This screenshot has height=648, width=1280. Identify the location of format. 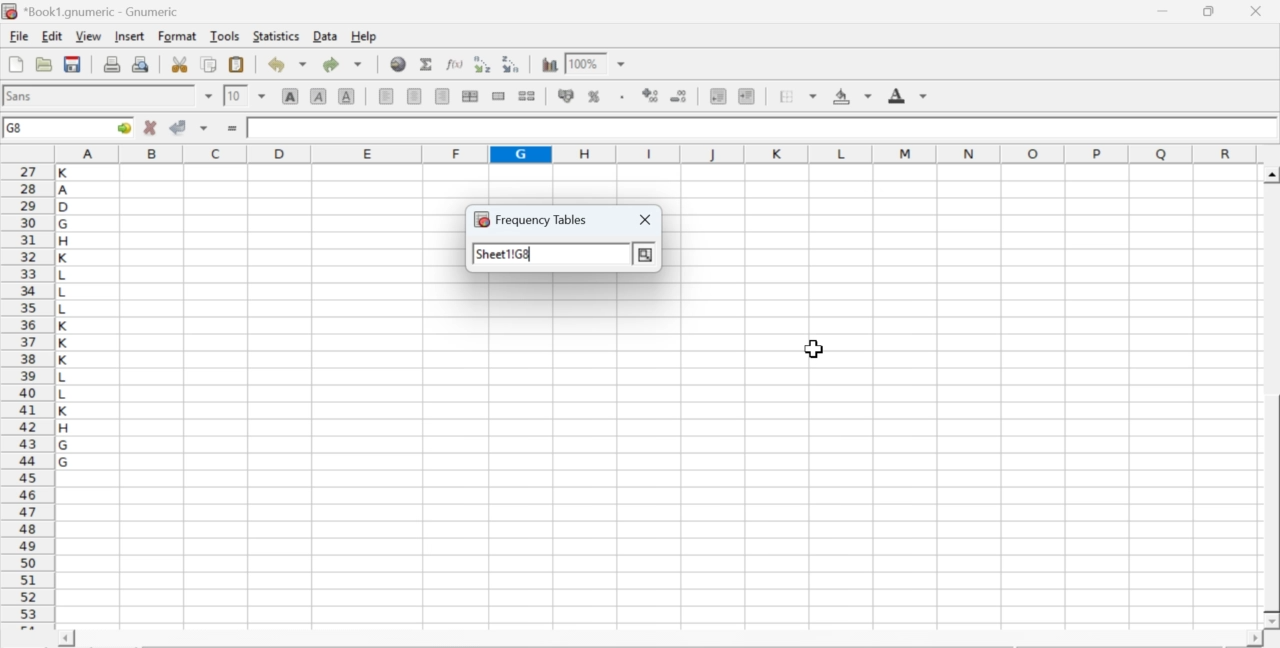
(178, 36).